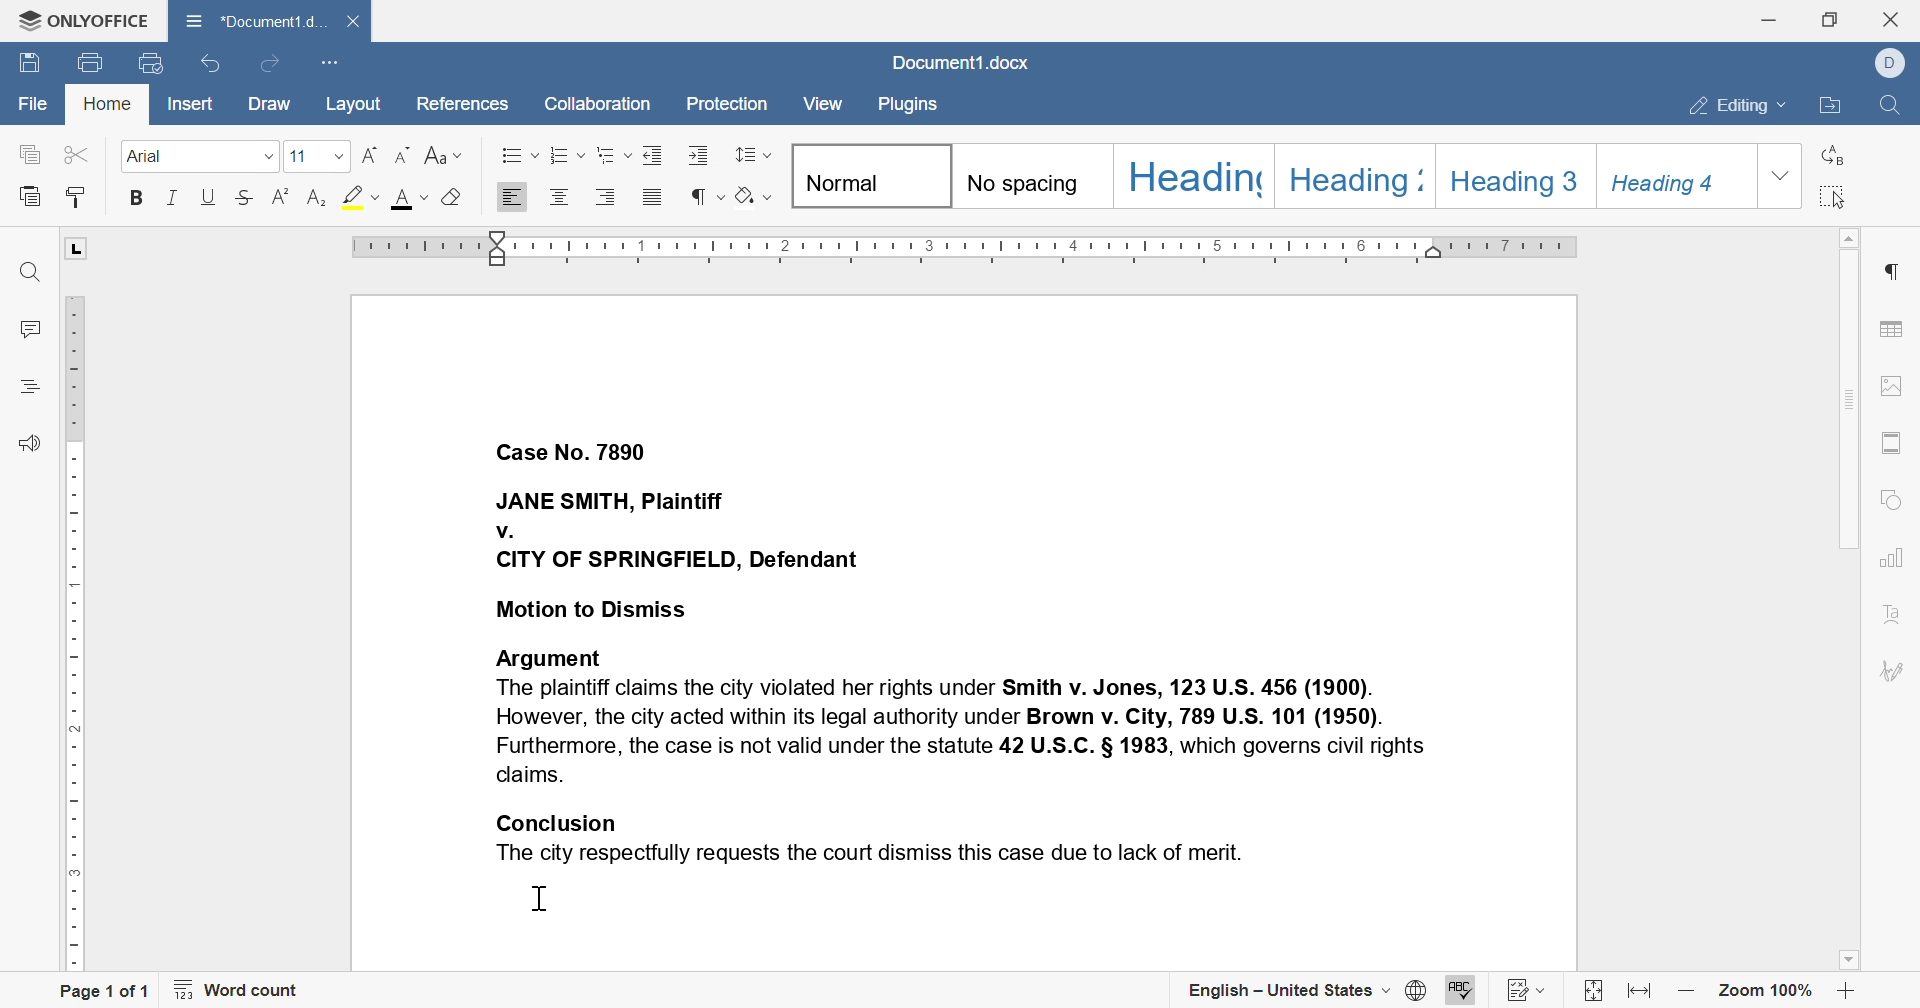 The image size is (1920, 1008). What do you see at coordinates (139, 198) in the screenshot?
I see `bold` at bounding box center [139, 198].